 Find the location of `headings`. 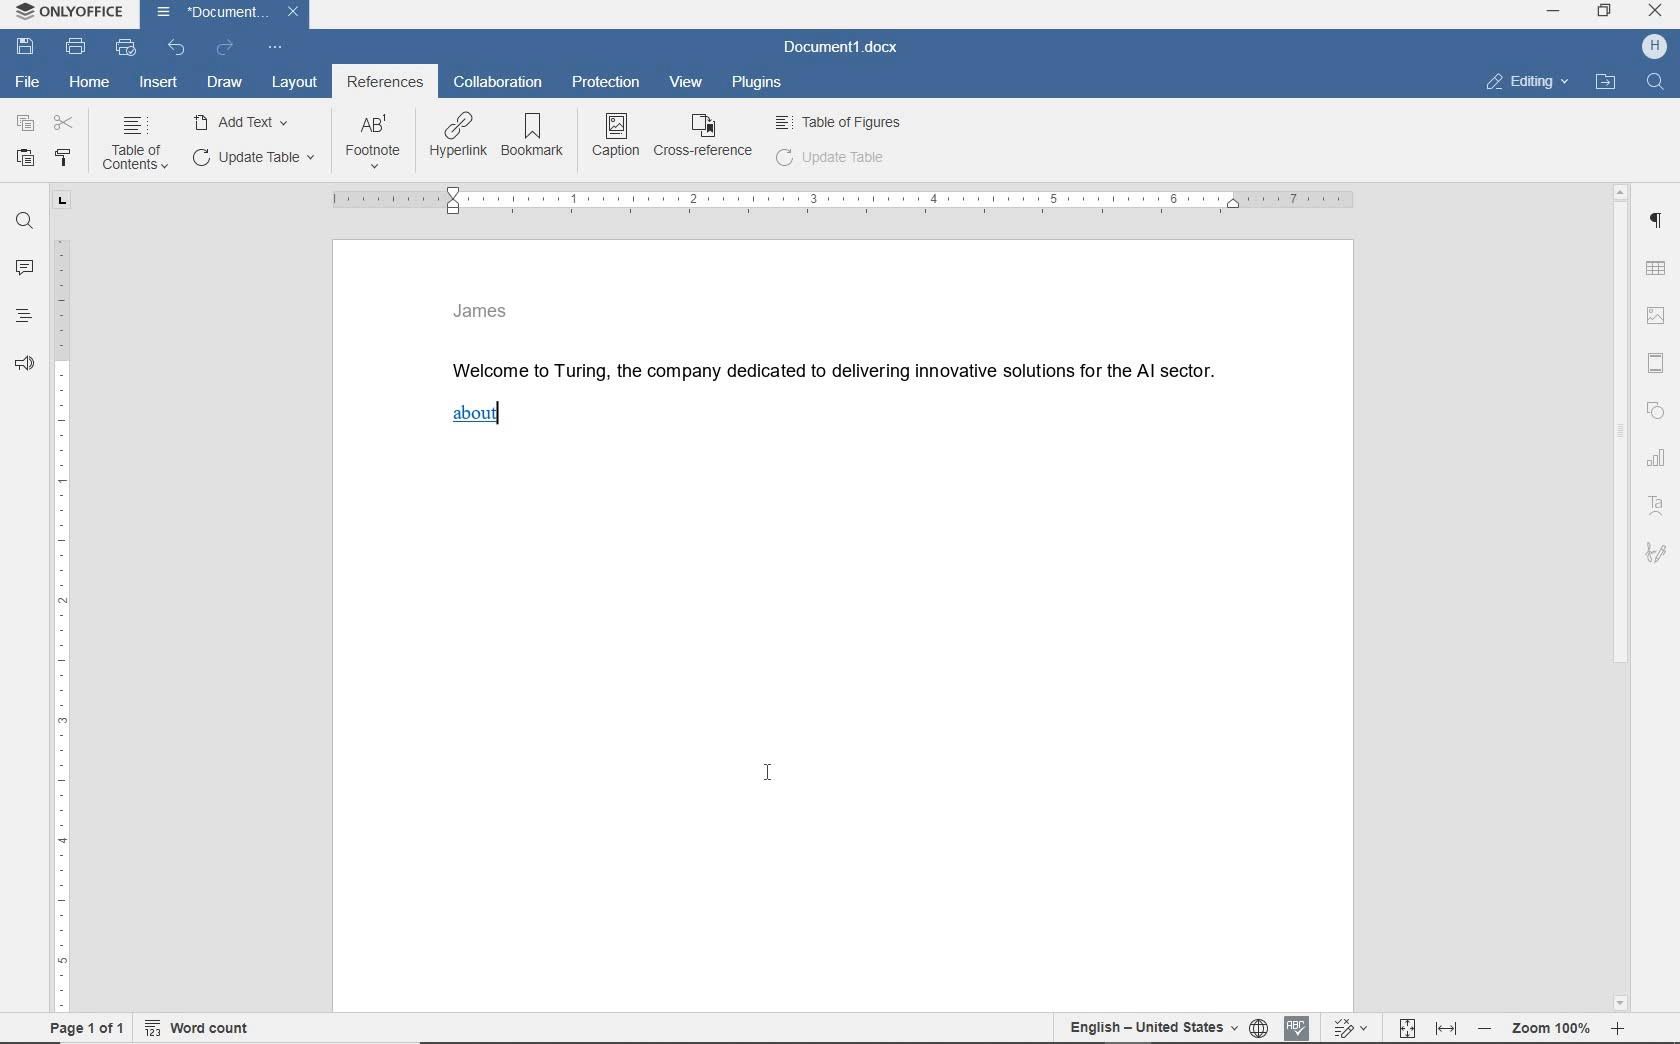

headings is located at coordinates (23, 321).